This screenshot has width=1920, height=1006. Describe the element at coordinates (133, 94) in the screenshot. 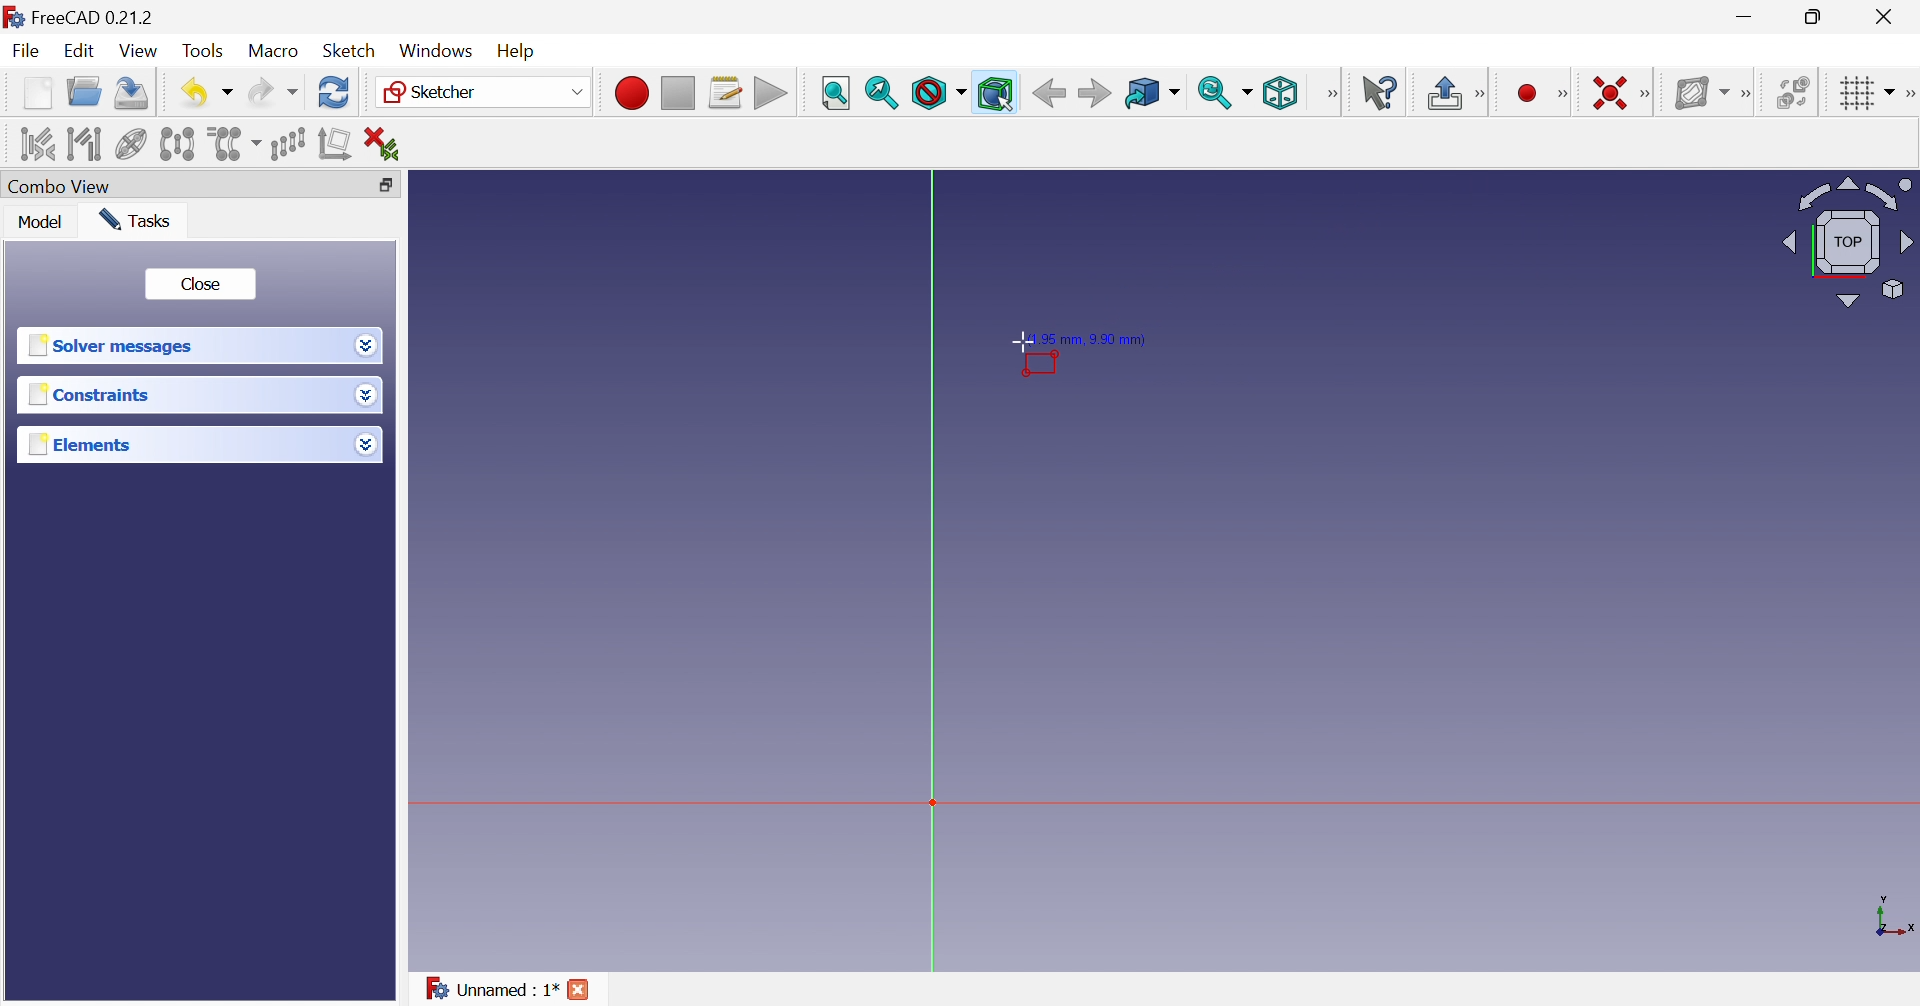

I see `Save` at that location.